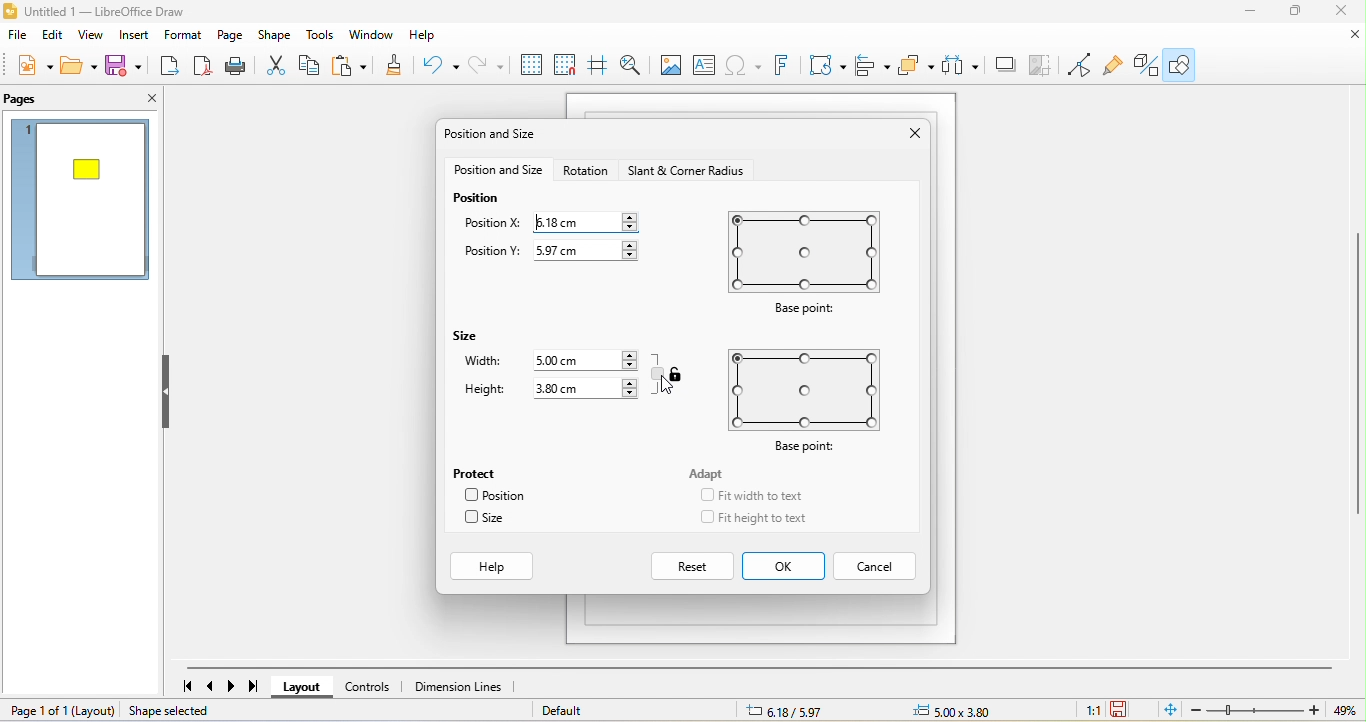  Describe the element at coordinates (668, 66) in the screenshot. I see `image` at that location.